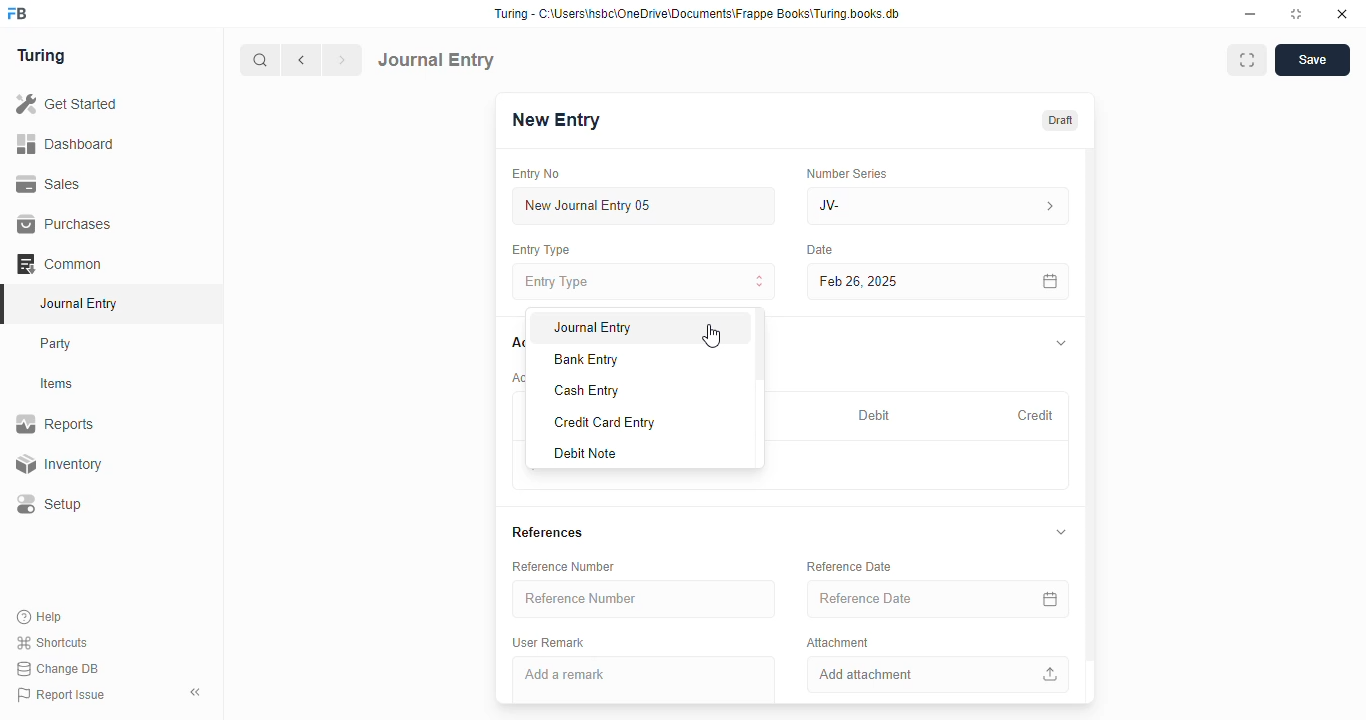  What do you see at coordinates (939, 206) in the screenshot?
I see `JV-` at bounding box center [939, 206].